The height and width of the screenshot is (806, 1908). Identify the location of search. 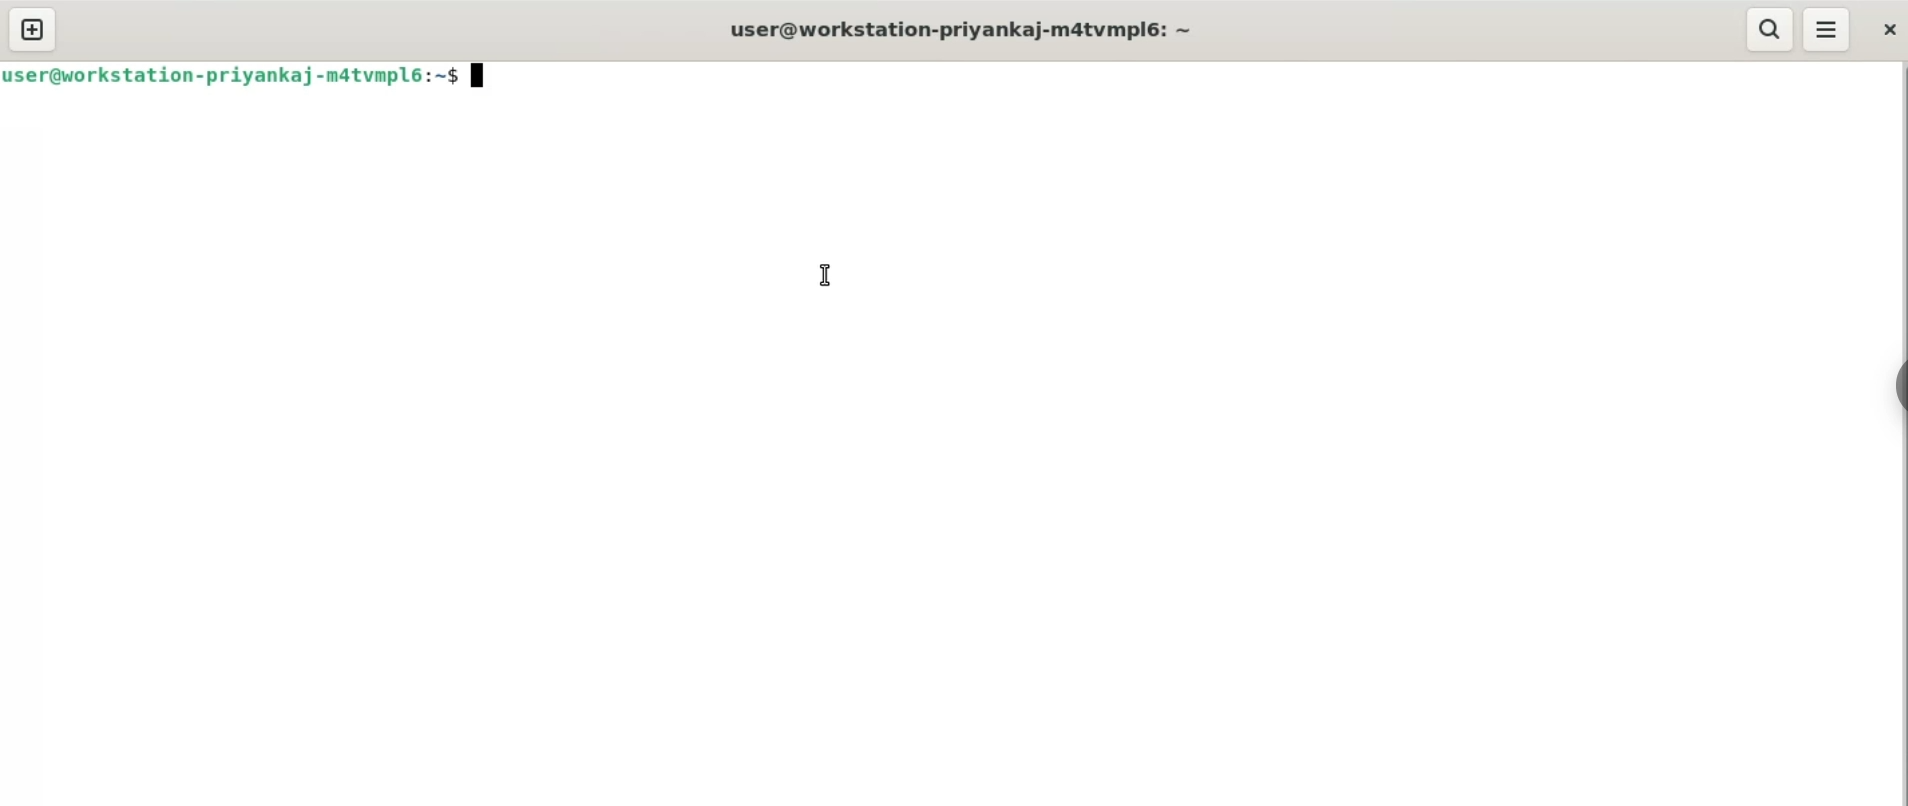
(1769, 28).